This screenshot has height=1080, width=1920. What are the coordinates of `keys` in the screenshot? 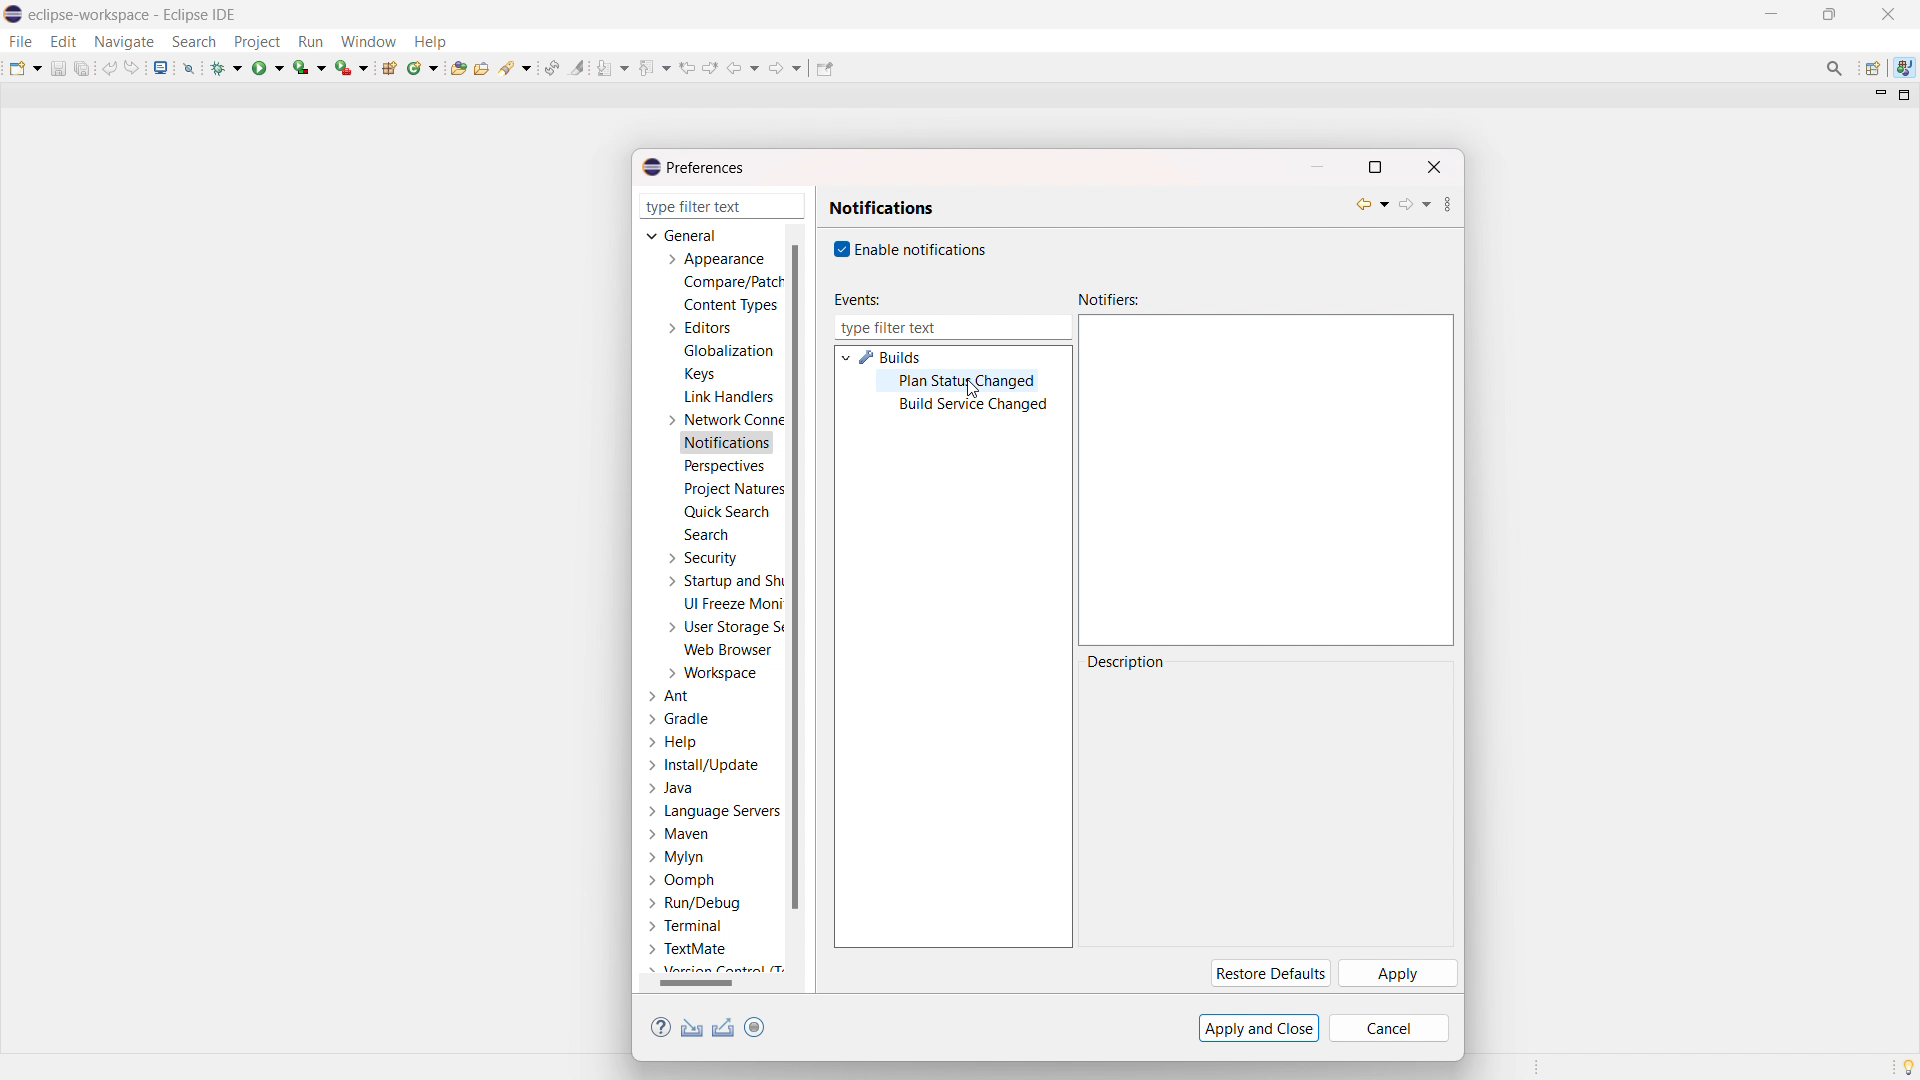 It's located at (699, 373).